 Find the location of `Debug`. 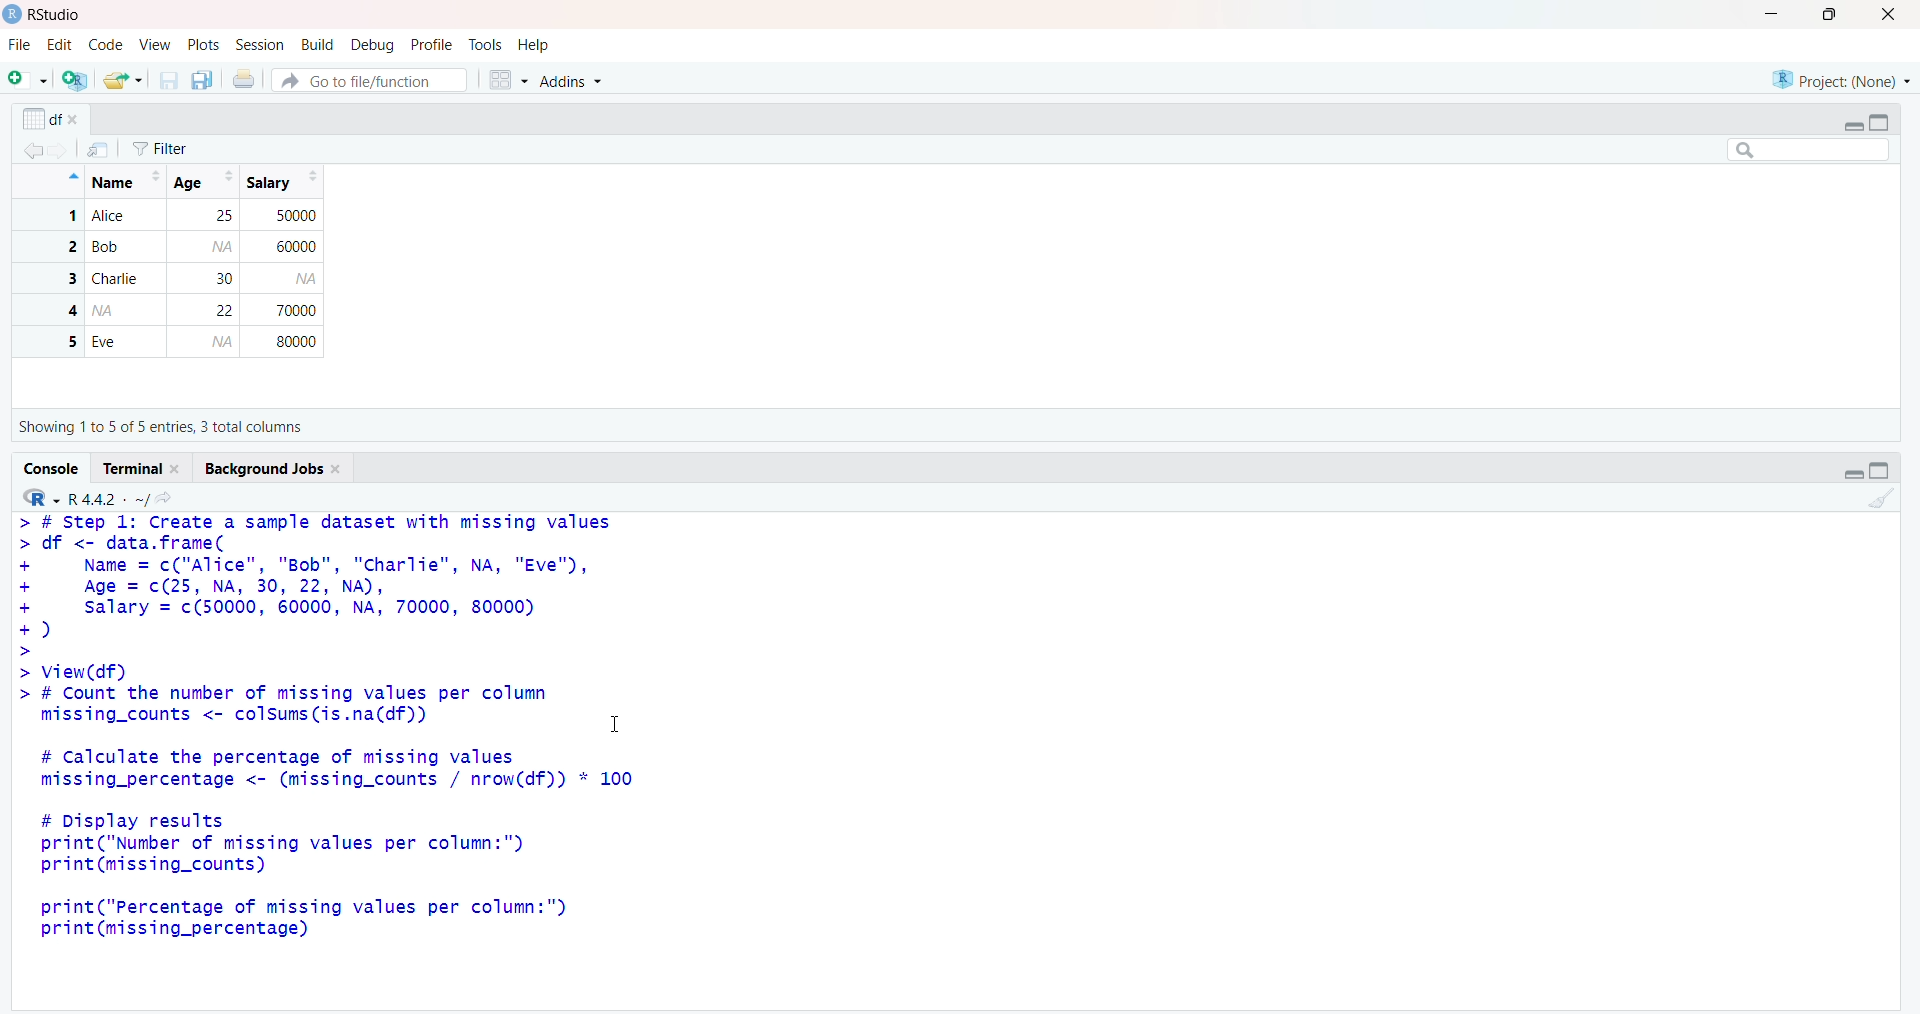

Debug is located at coordinates (374, 43).